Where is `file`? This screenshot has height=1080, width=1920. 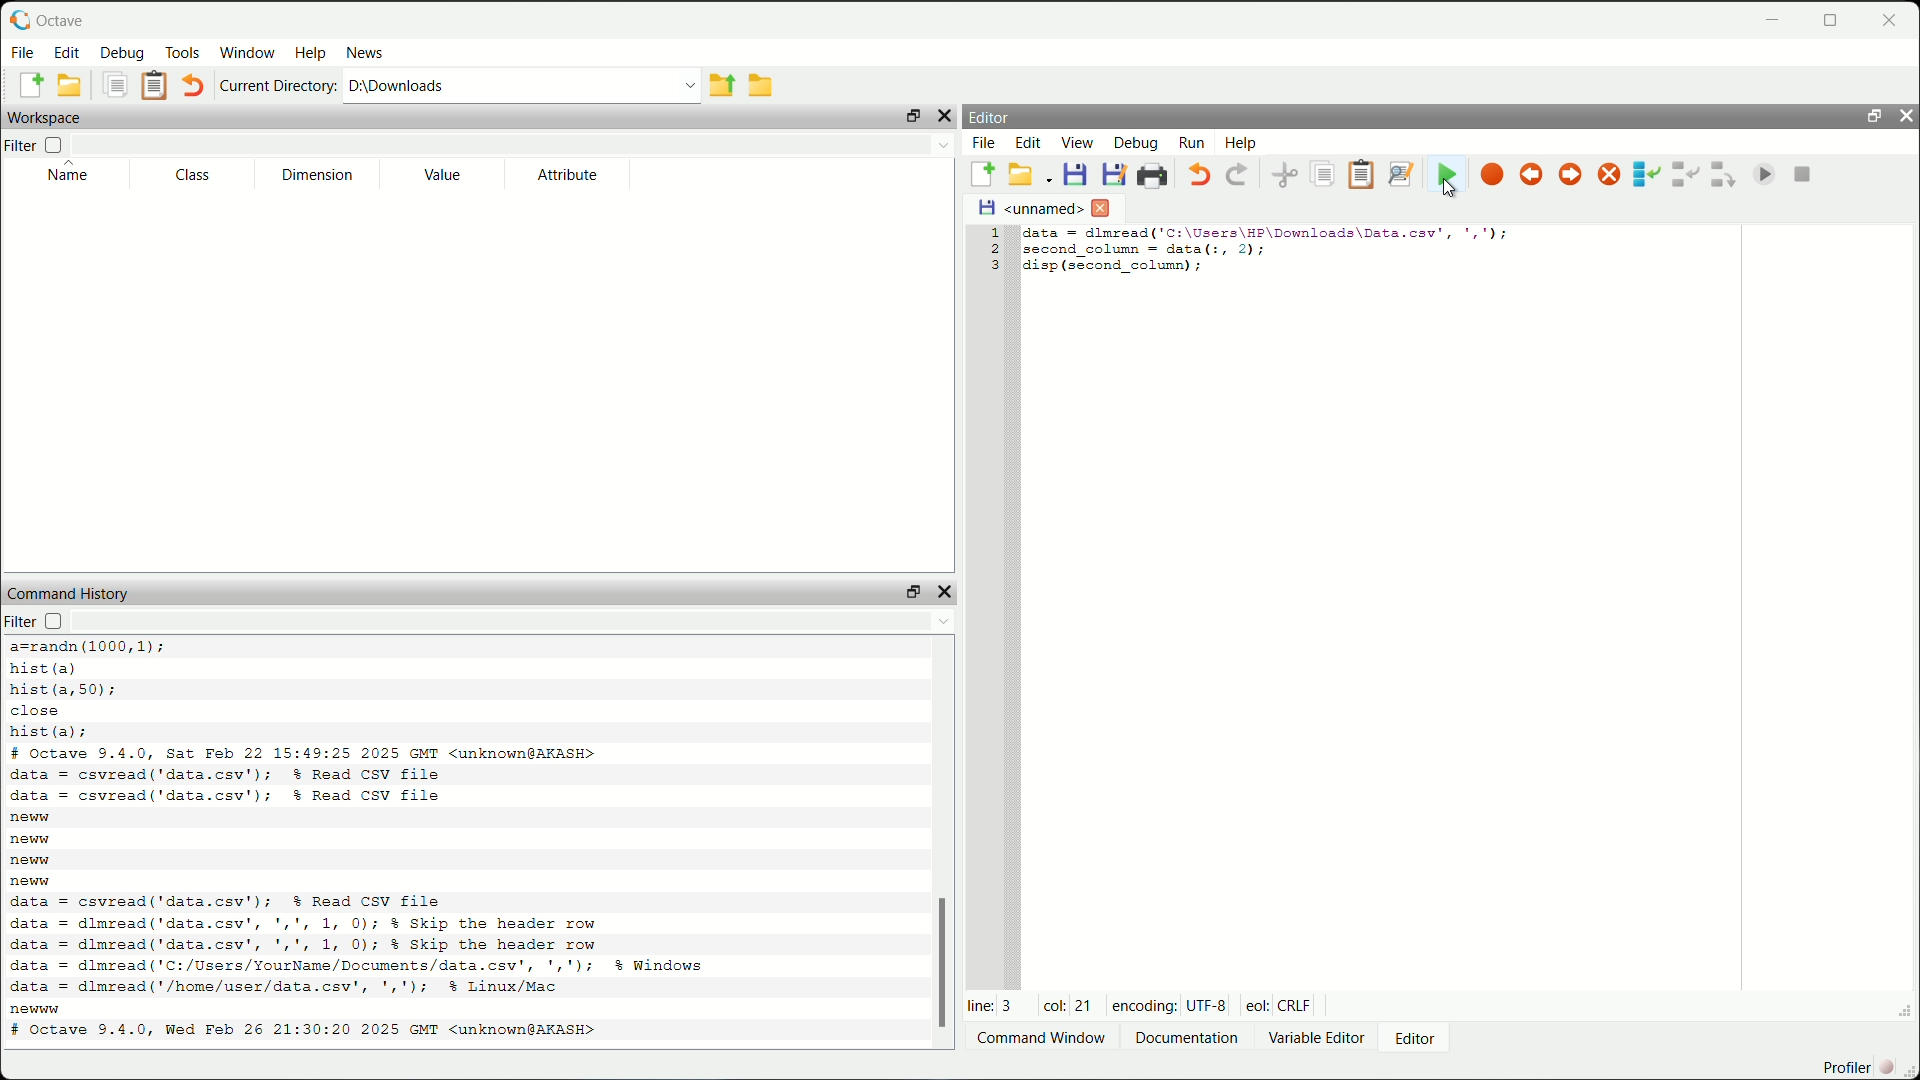
file is located at coordinates (981, 145).